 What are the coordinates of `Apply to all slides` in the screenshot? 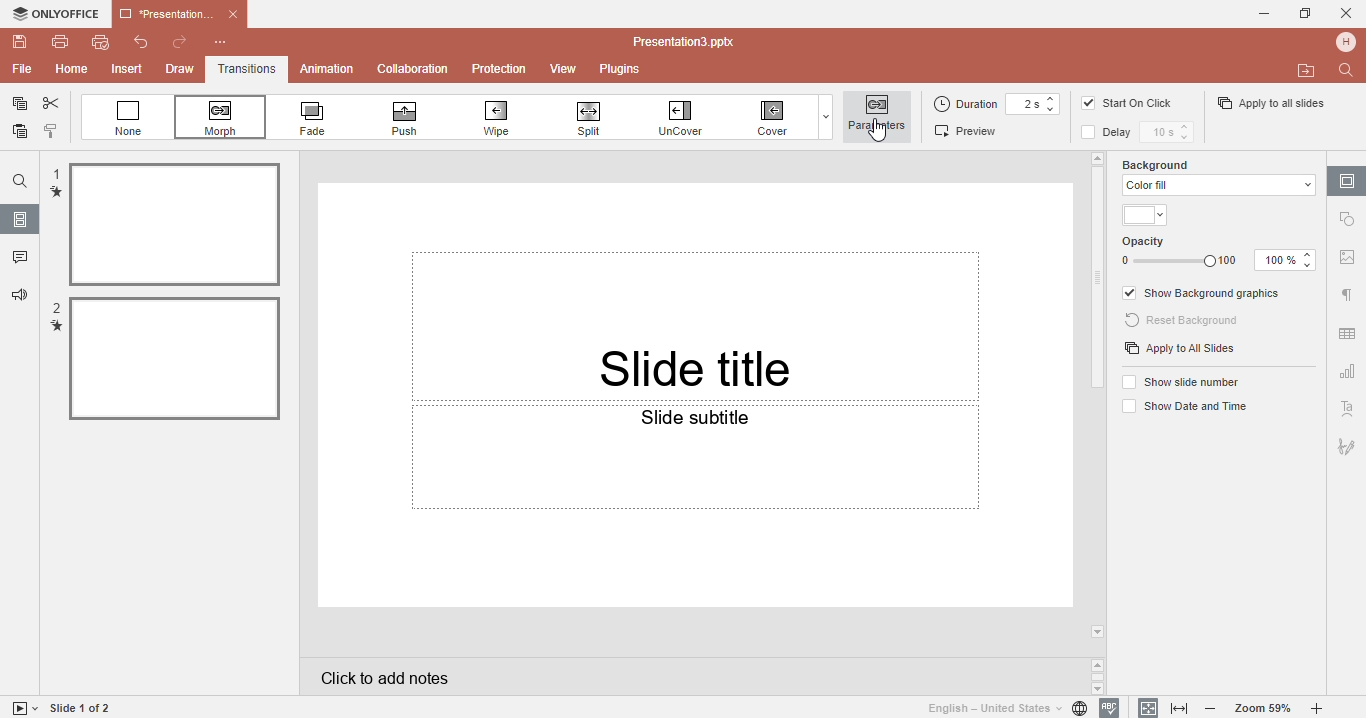 It's located at (1180, 350).